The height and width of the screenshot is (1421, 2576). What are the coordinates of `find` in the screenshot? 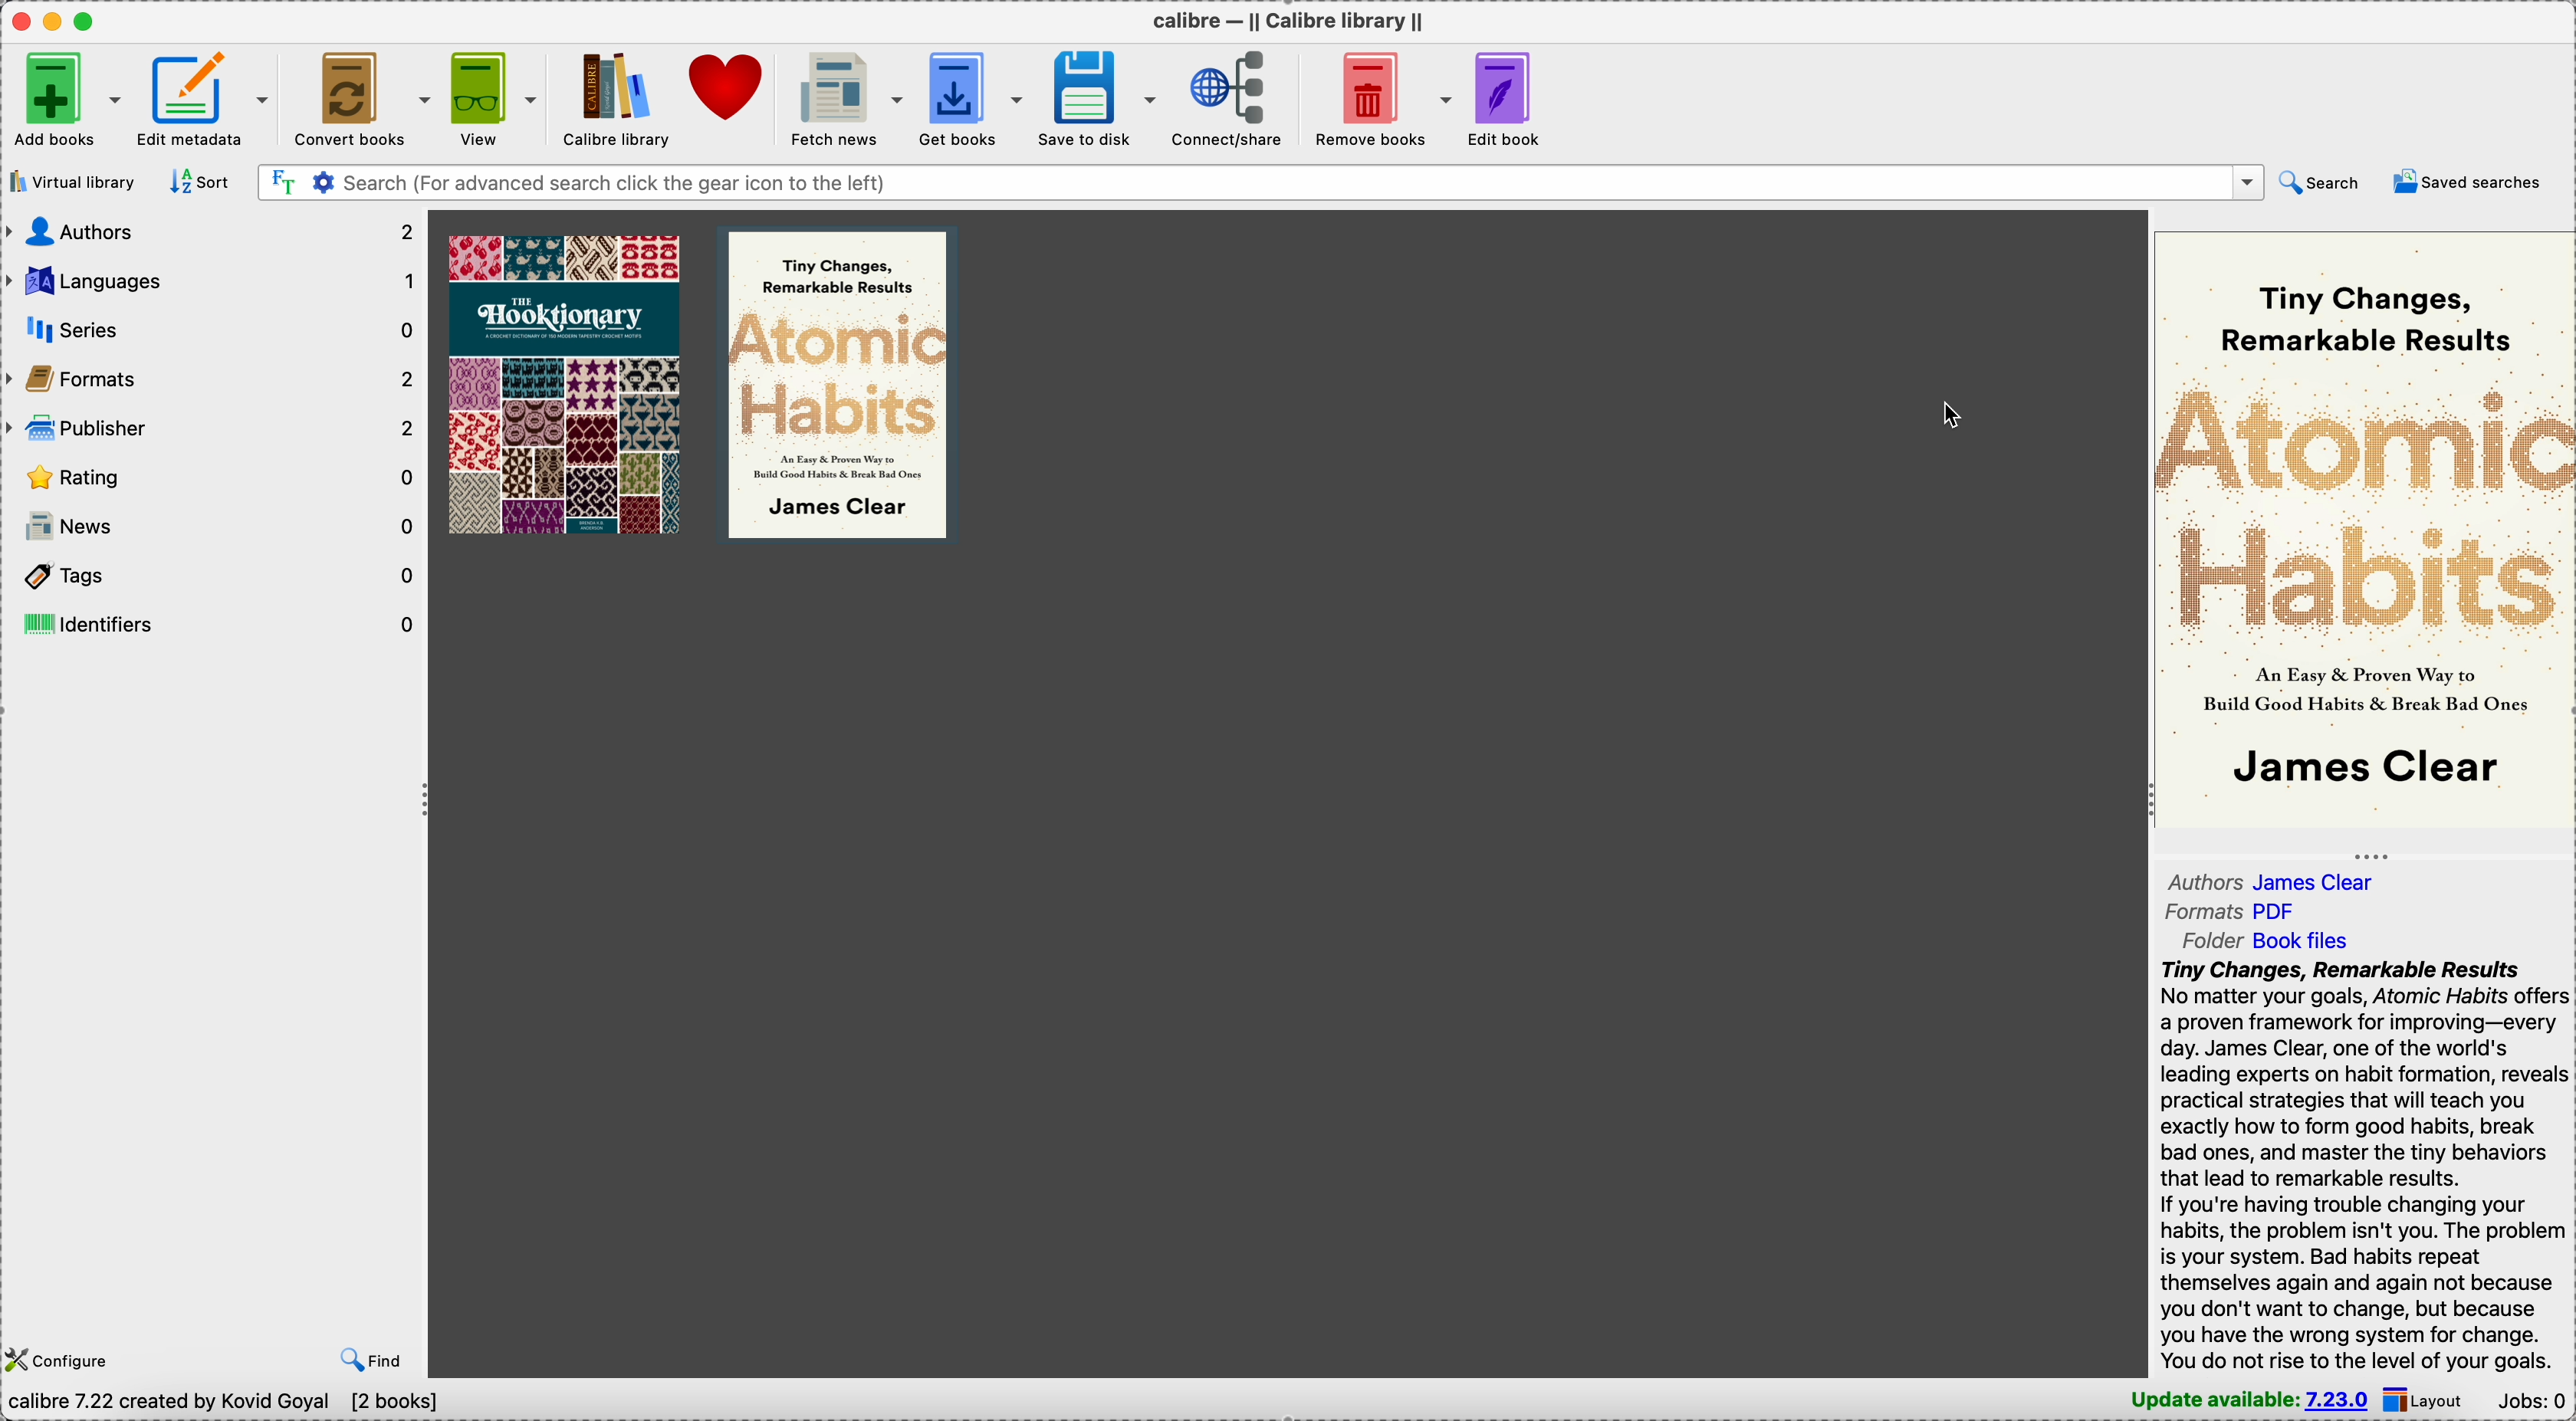 It's located at (370, 1361).